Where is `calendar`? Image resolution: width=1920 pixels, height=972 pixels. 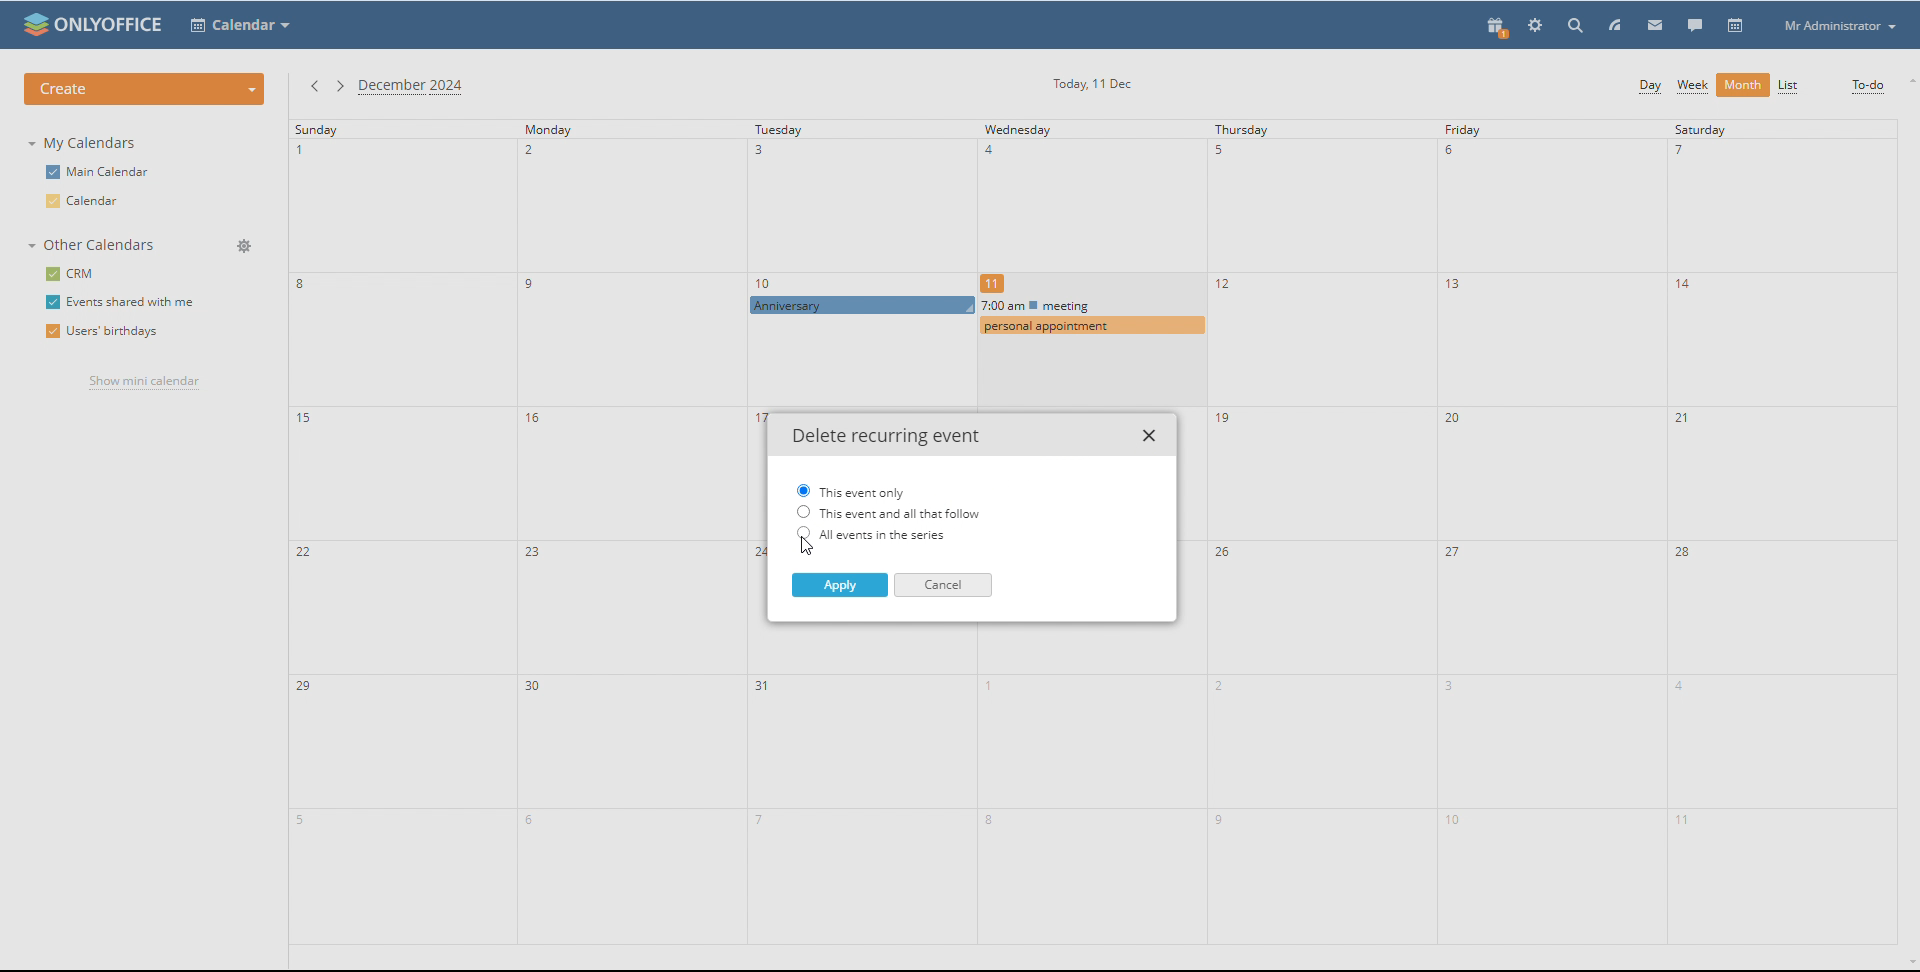 calendar is located at coordinates (1736, 26).